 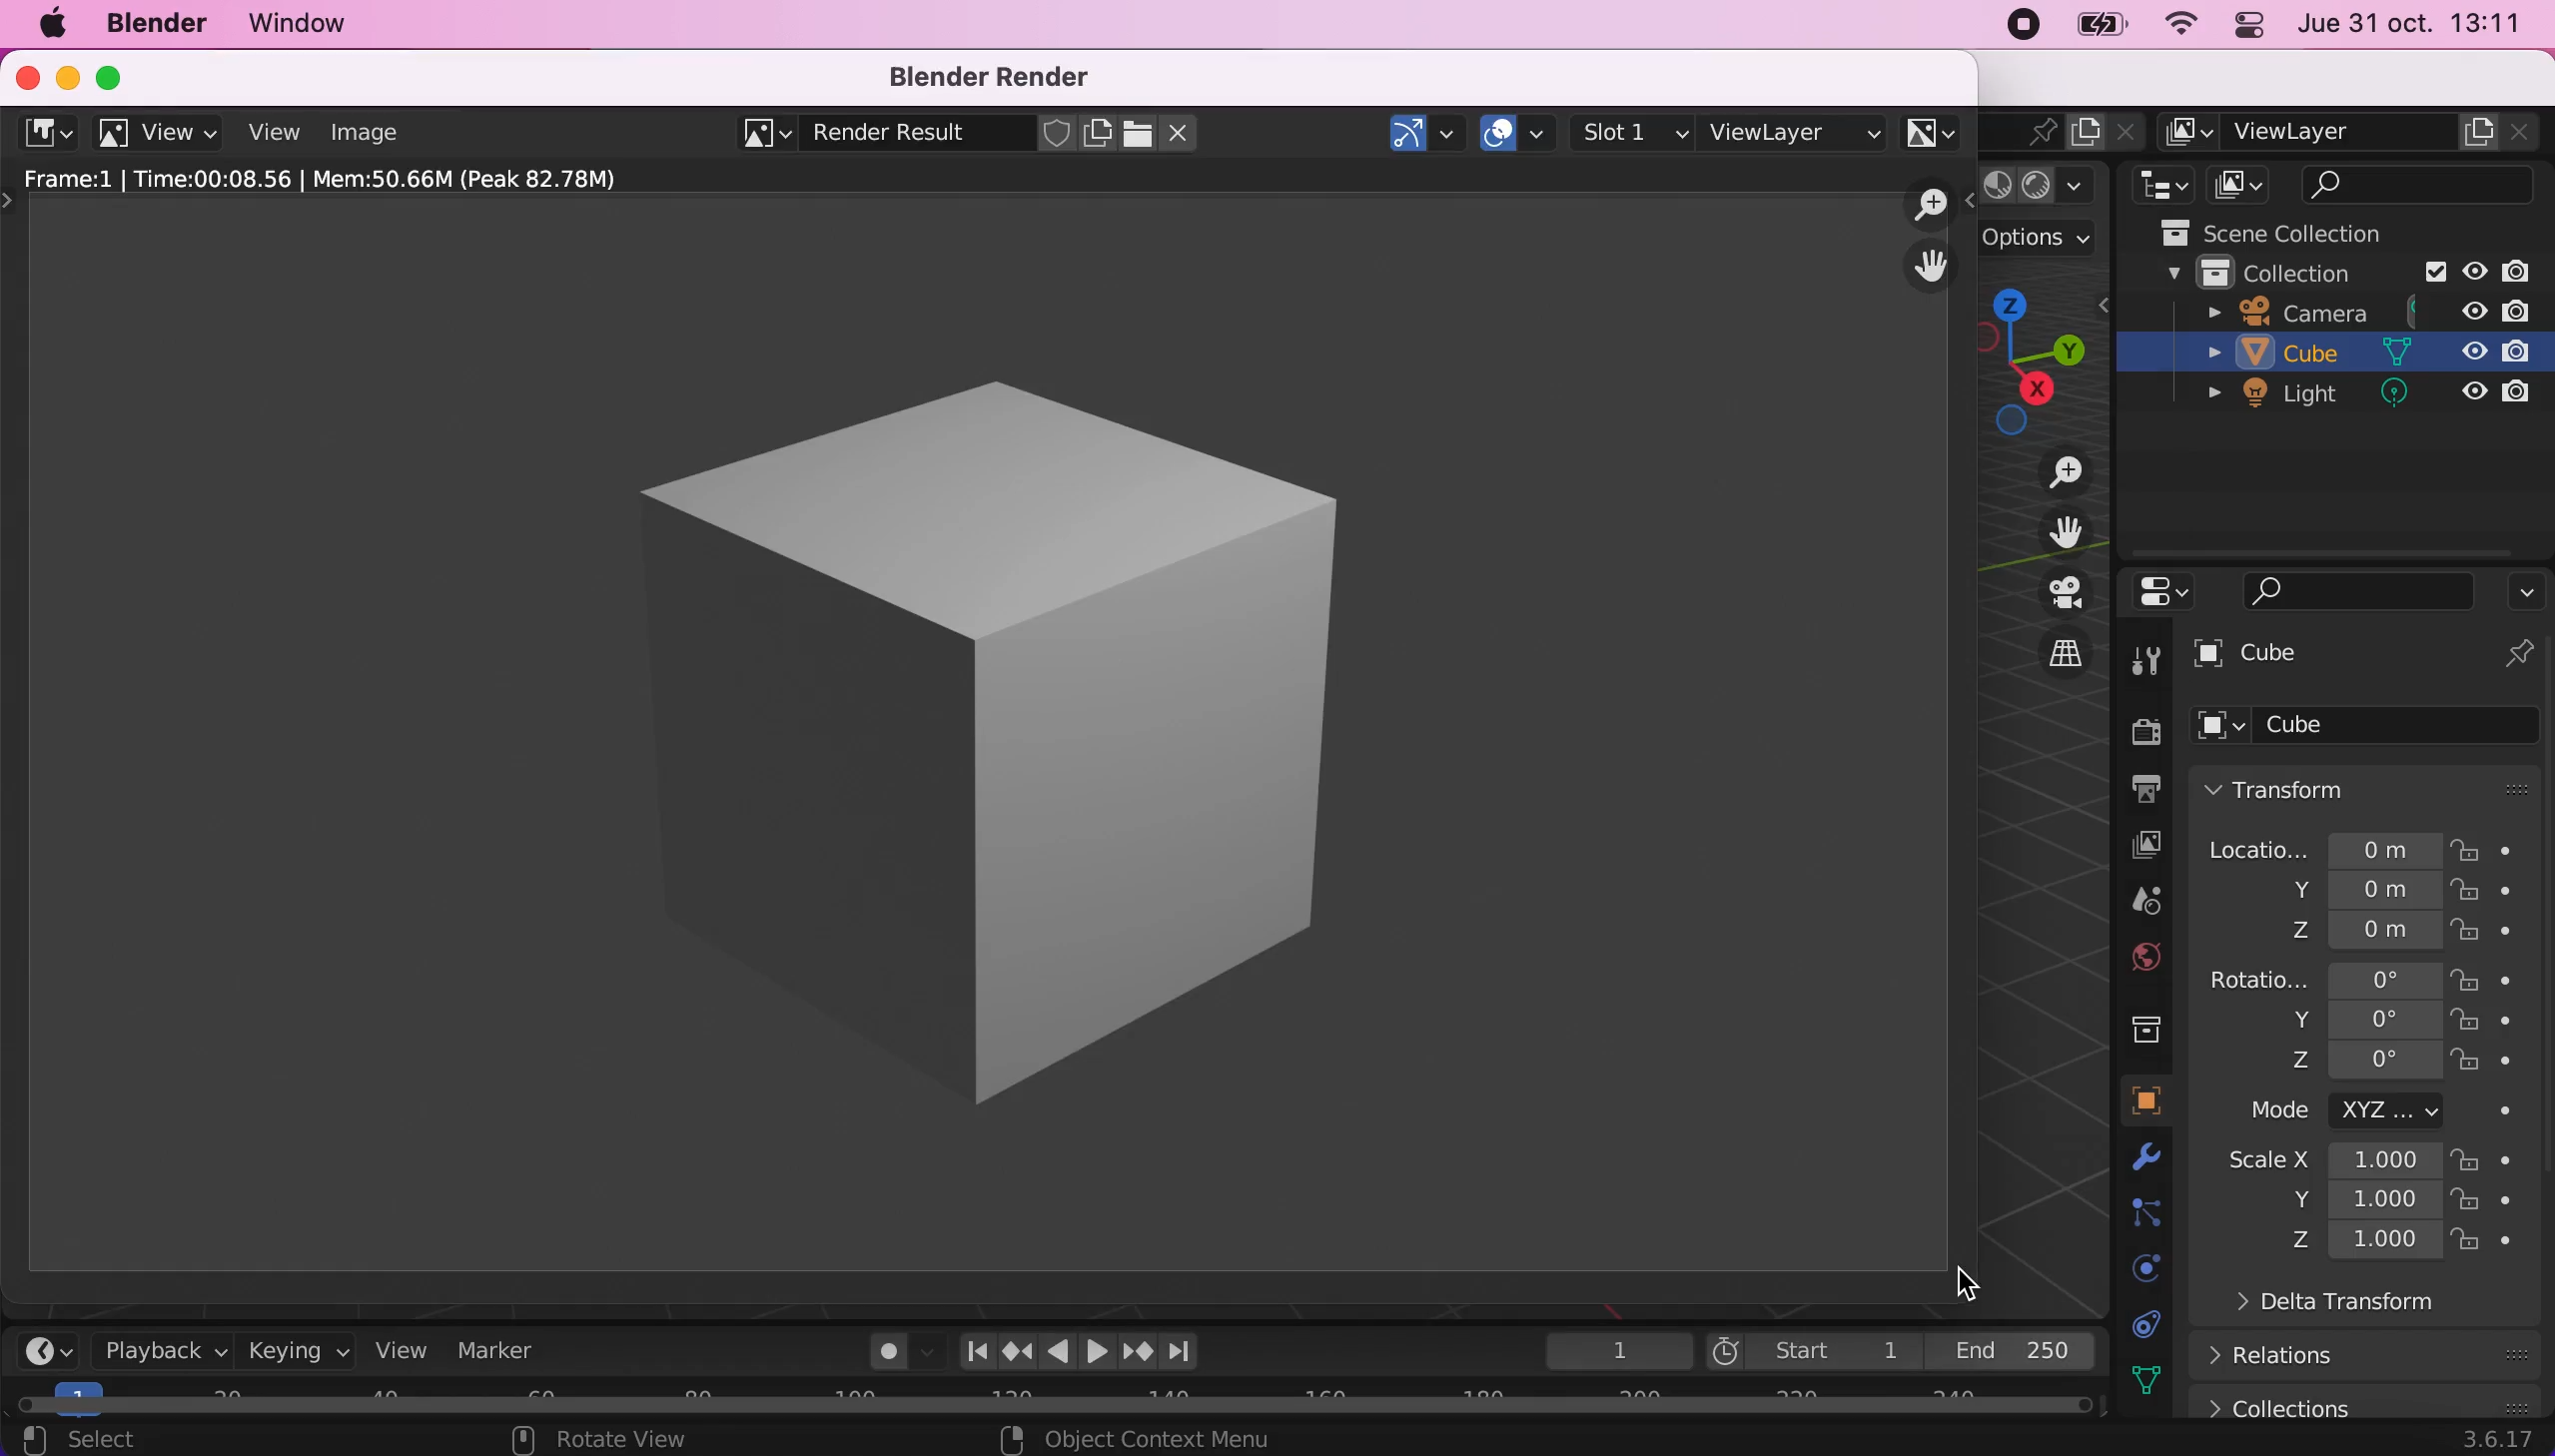 I want to click on 3.6.17, so click(x=2492, y=1442).